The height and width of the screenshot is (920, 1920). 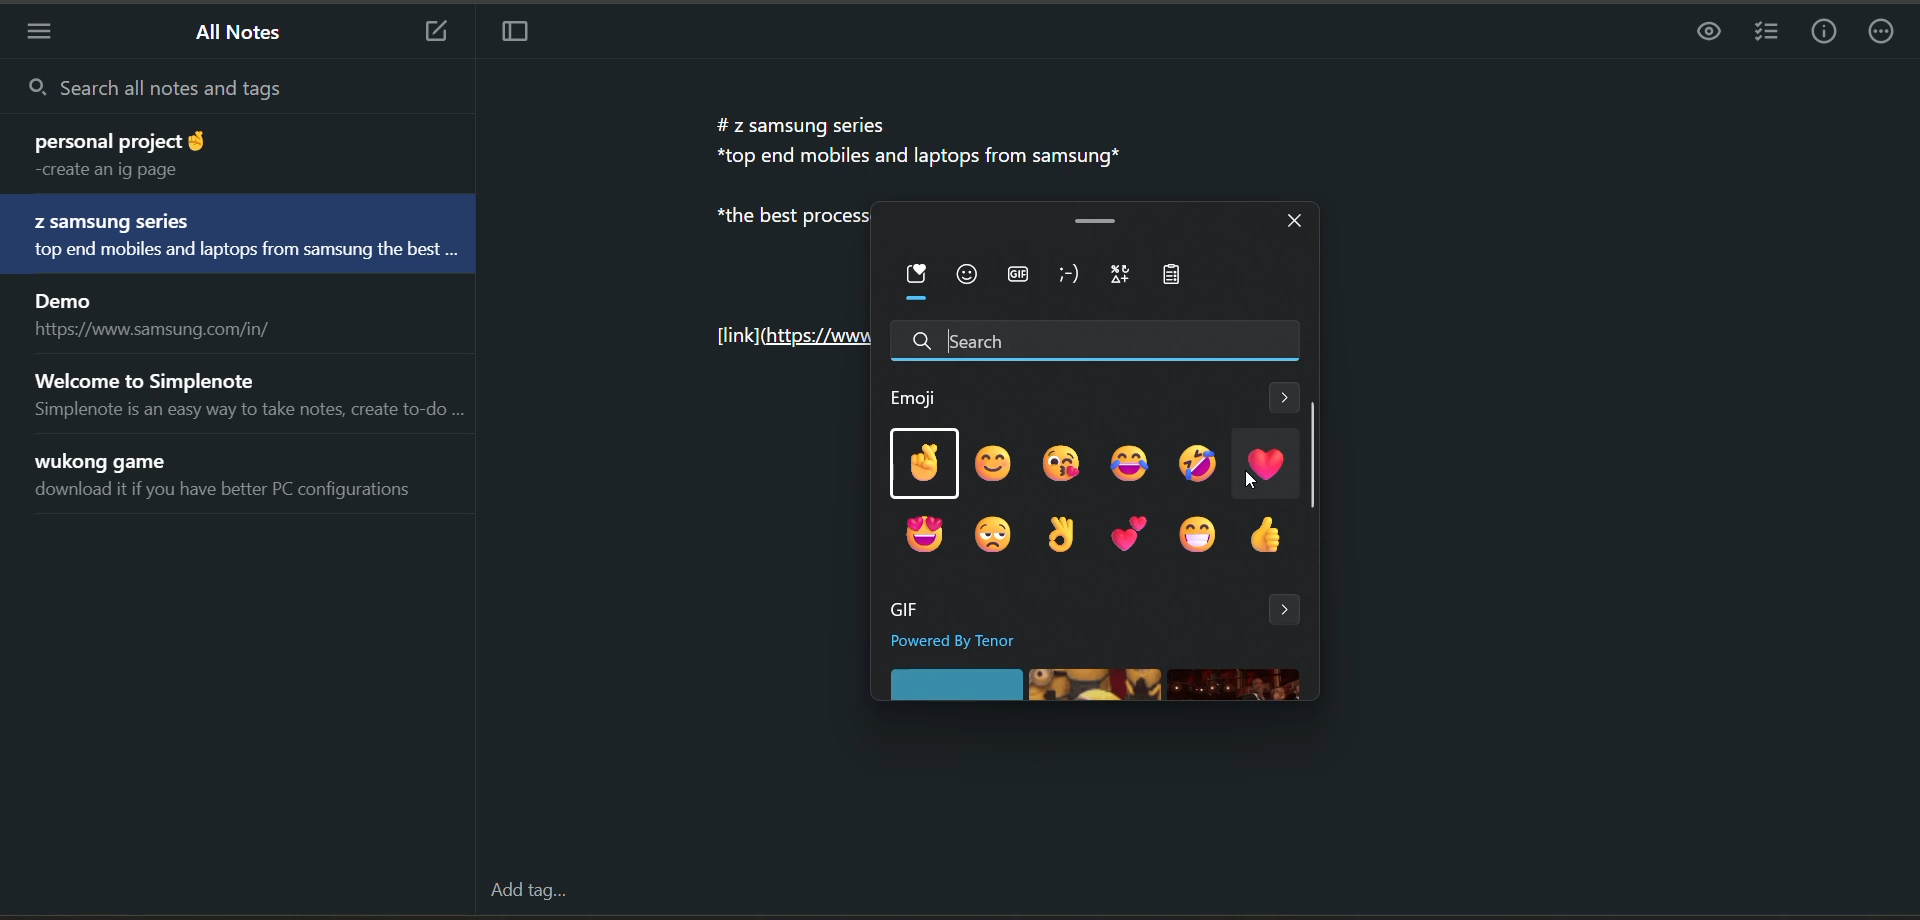 What do you see at coordinates (969, 275) in the screenshot?
I see `emoji` at bounding box center [969, 275].